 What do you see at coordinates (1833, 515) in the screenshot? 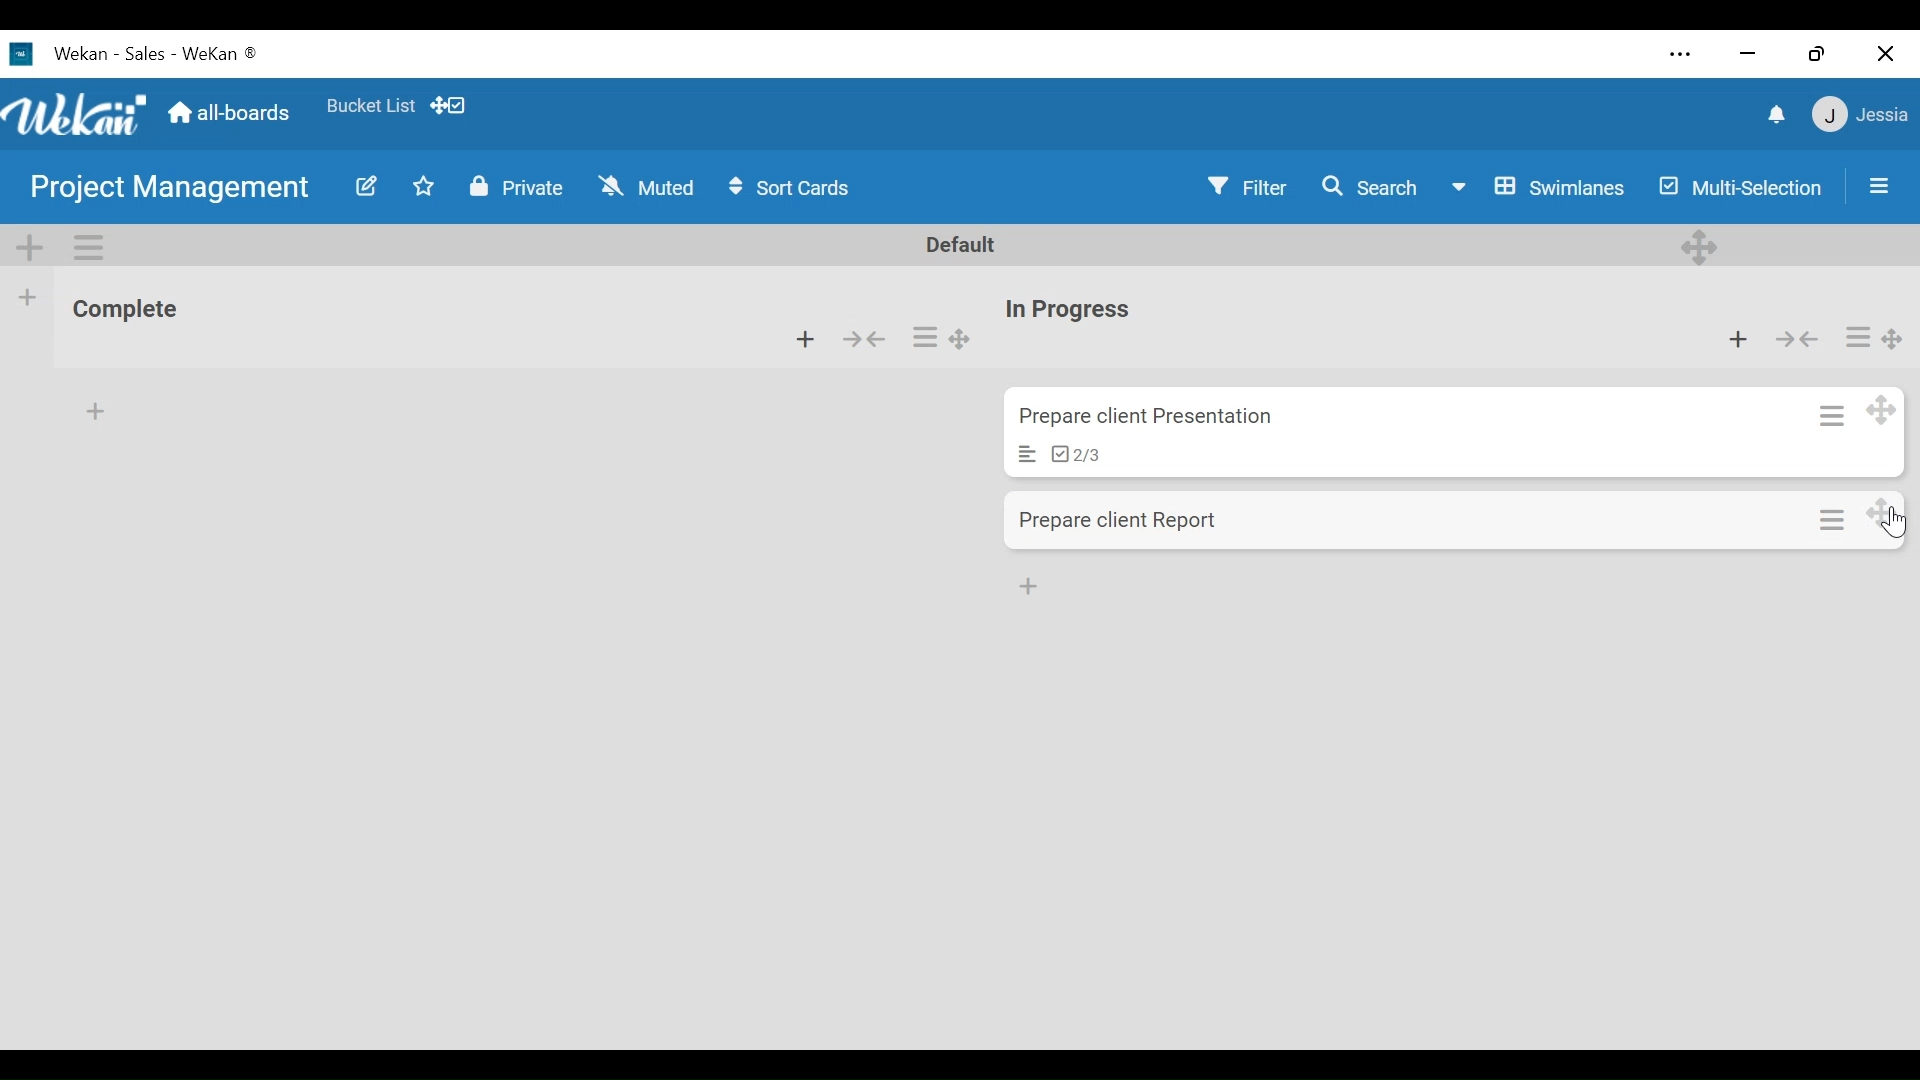
I see `Card actions` at bounding box center [1833, 515].